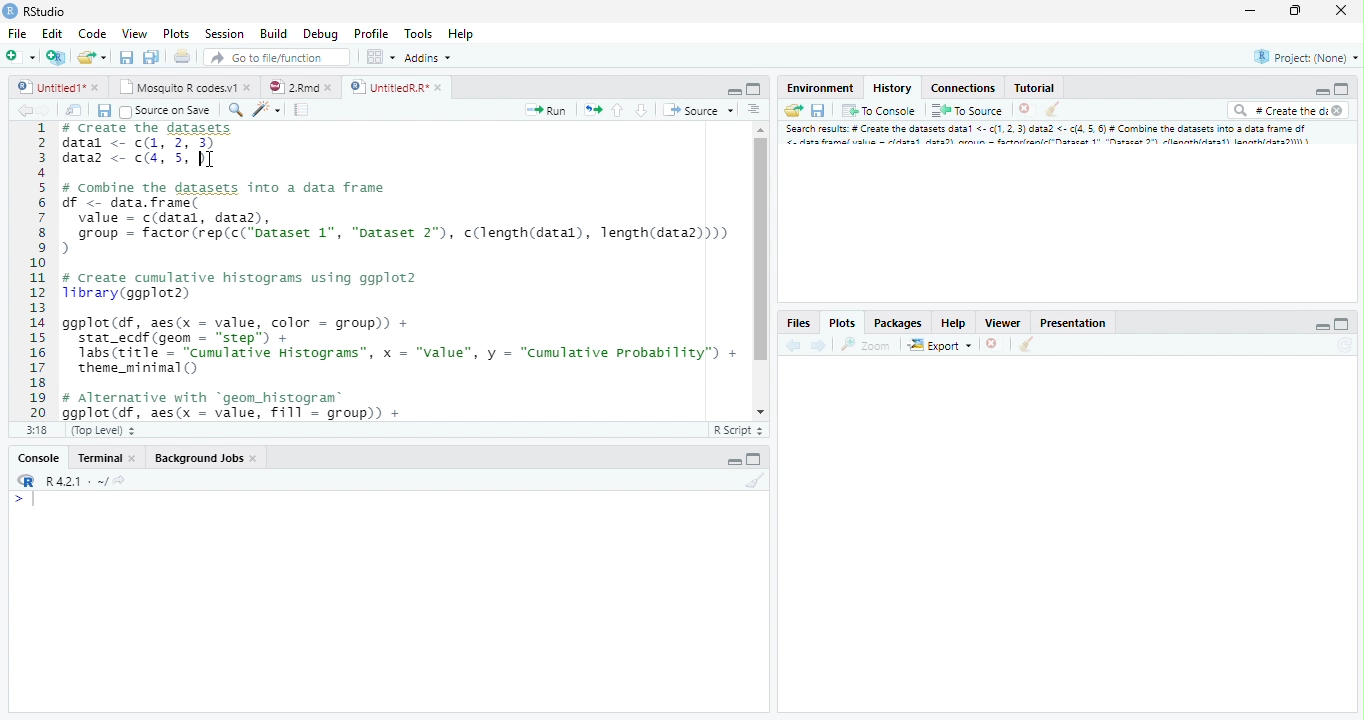 Image resolution: width=1364 pixels, height=720 pixels. What do you see at coordinates (757, 460) in the screenshot?
I see `Maximize` at bounding box center [757, 460].